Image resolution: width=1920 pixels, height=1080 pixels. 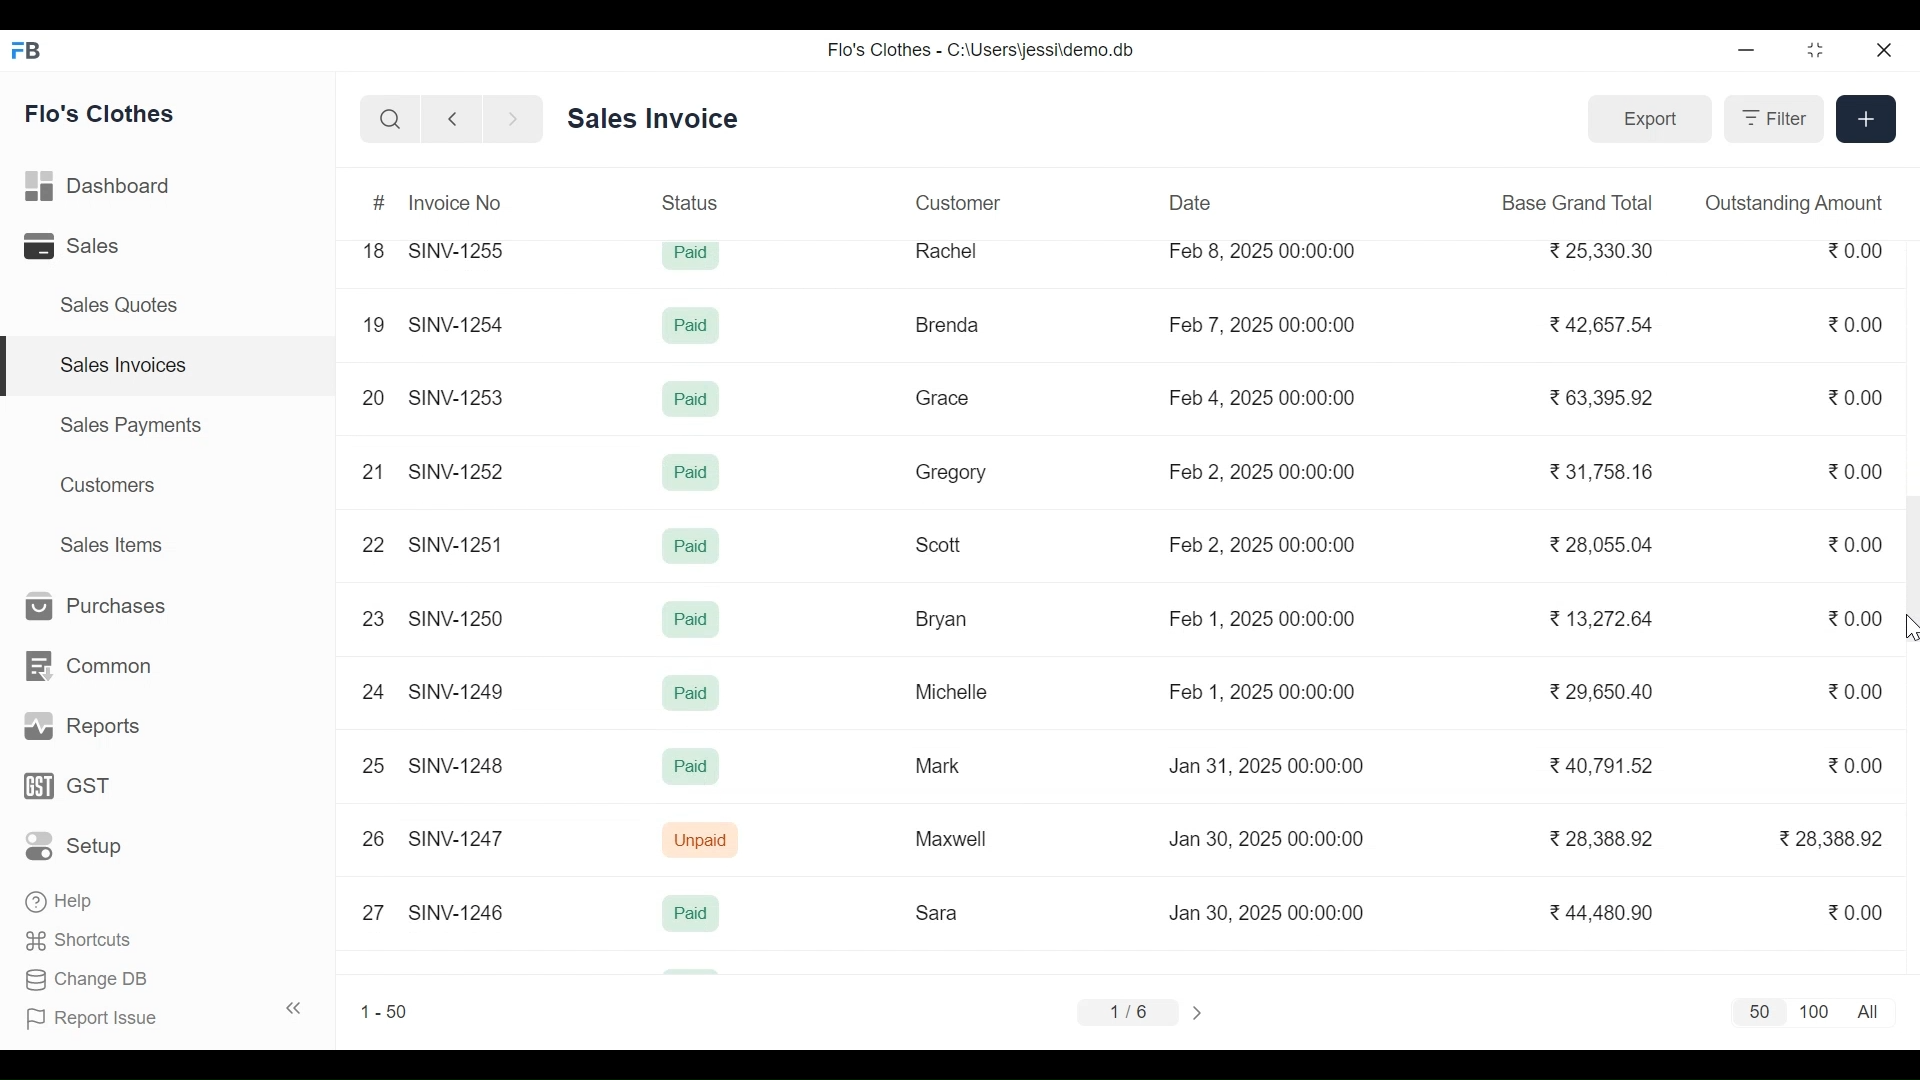 I want to click on SINV-1255, so click(x=462, y=248).